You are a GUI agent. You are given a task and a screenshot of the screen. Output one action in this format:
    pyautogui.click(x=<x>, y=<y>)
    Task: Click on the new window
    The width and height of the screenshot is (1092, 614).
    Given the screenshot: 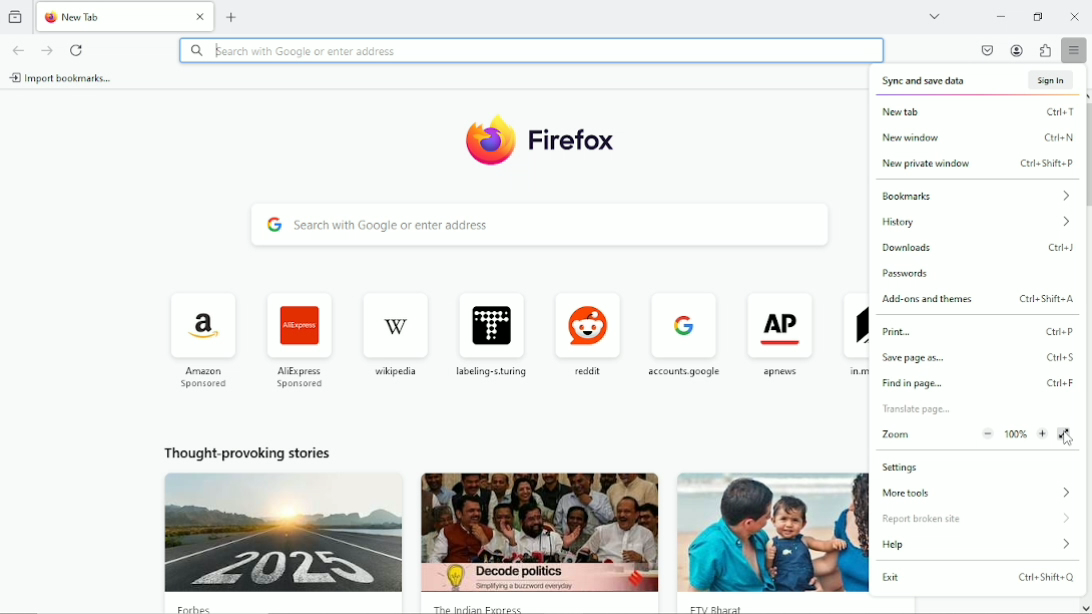 What is the action you would take?
    pyautogui.click(x=980, y=139)
    